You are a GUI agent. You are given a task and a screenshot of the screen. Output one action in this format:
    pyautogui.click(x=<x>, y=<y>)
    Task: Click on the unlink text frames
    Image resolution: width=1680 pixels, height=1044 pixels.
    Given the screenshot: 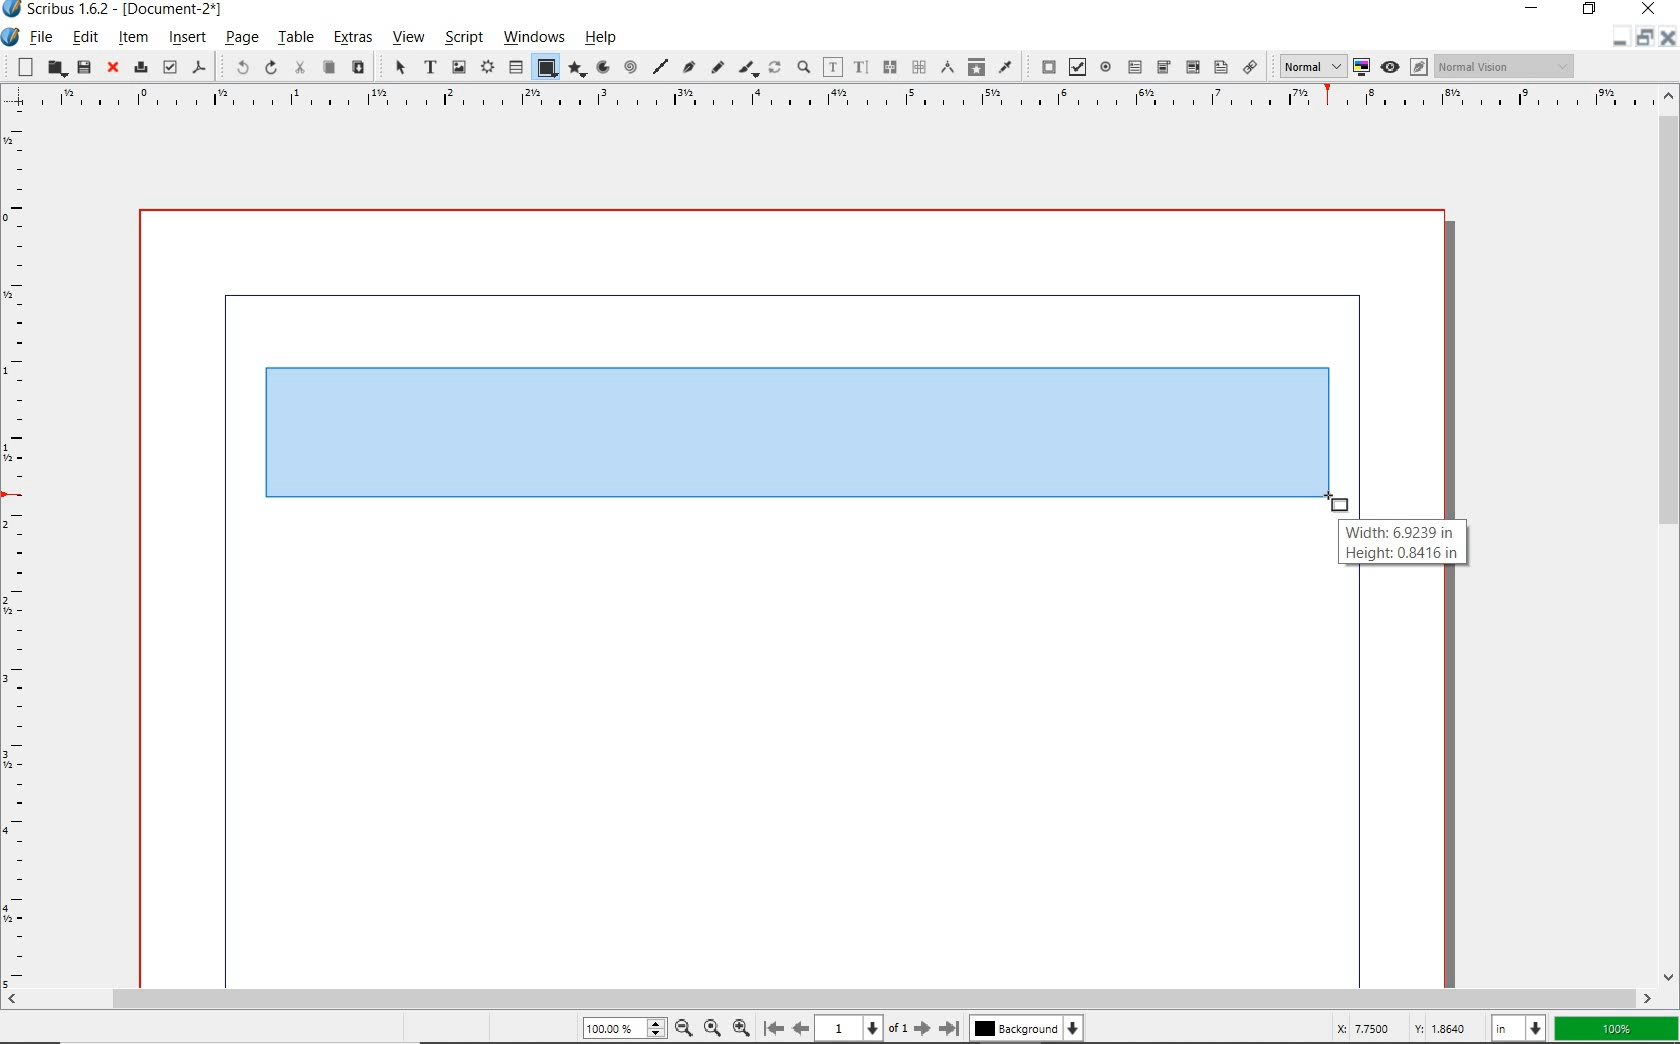 What is the action you would take?
    pyautogui.click(x=887, y=68)
    